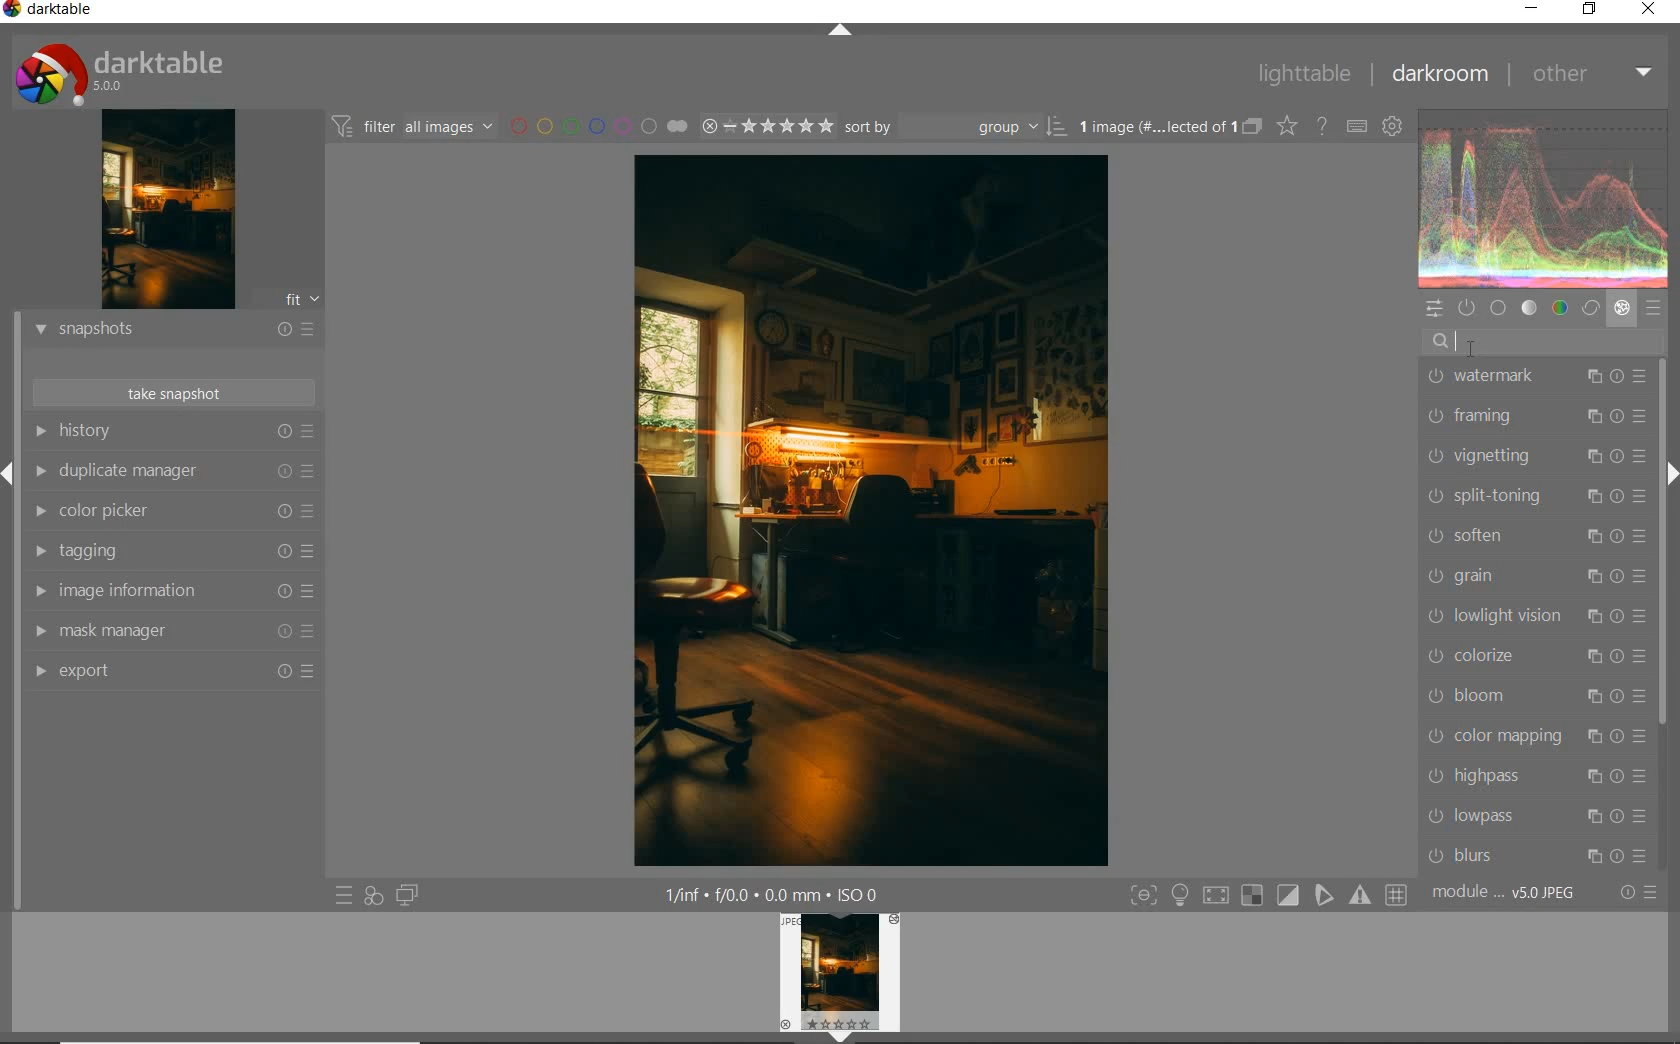  What do you see at coordinates (1285, 128) in the screenshot?
I see `change overlays shown on thumbnails` at bounding box center [1285, 128].